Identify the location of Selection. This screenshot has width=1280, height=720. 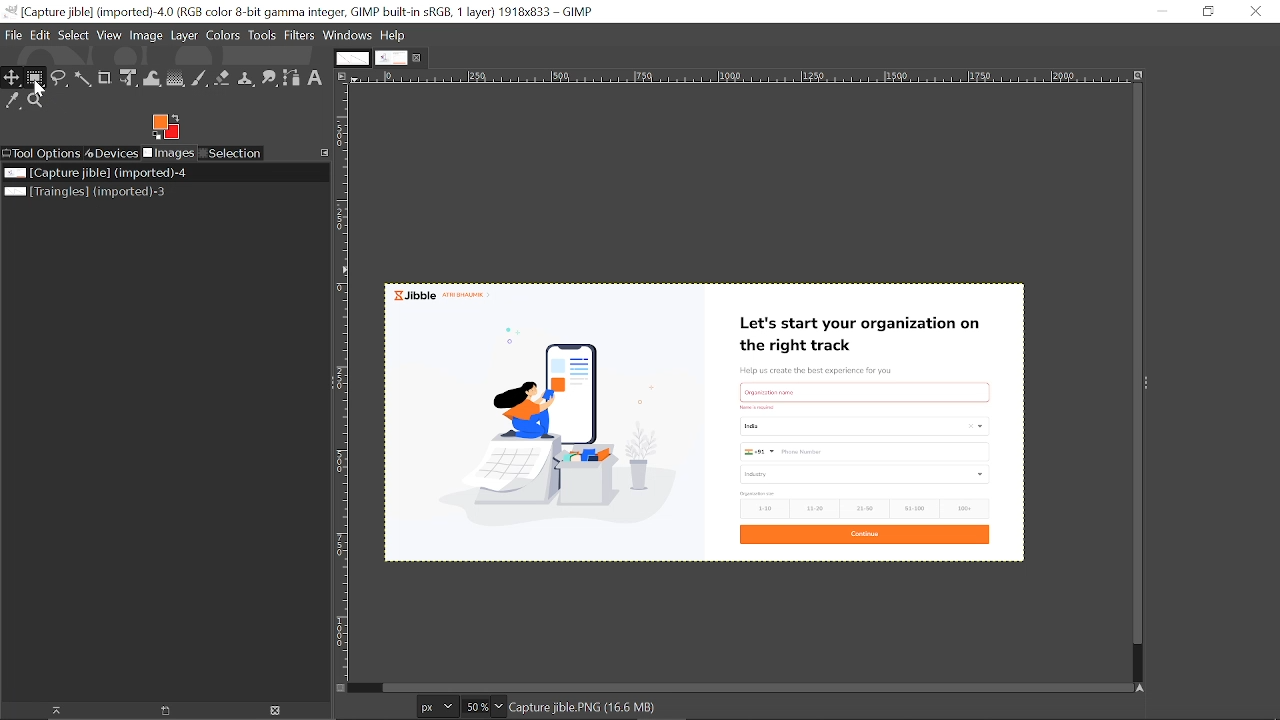
(233, 154).